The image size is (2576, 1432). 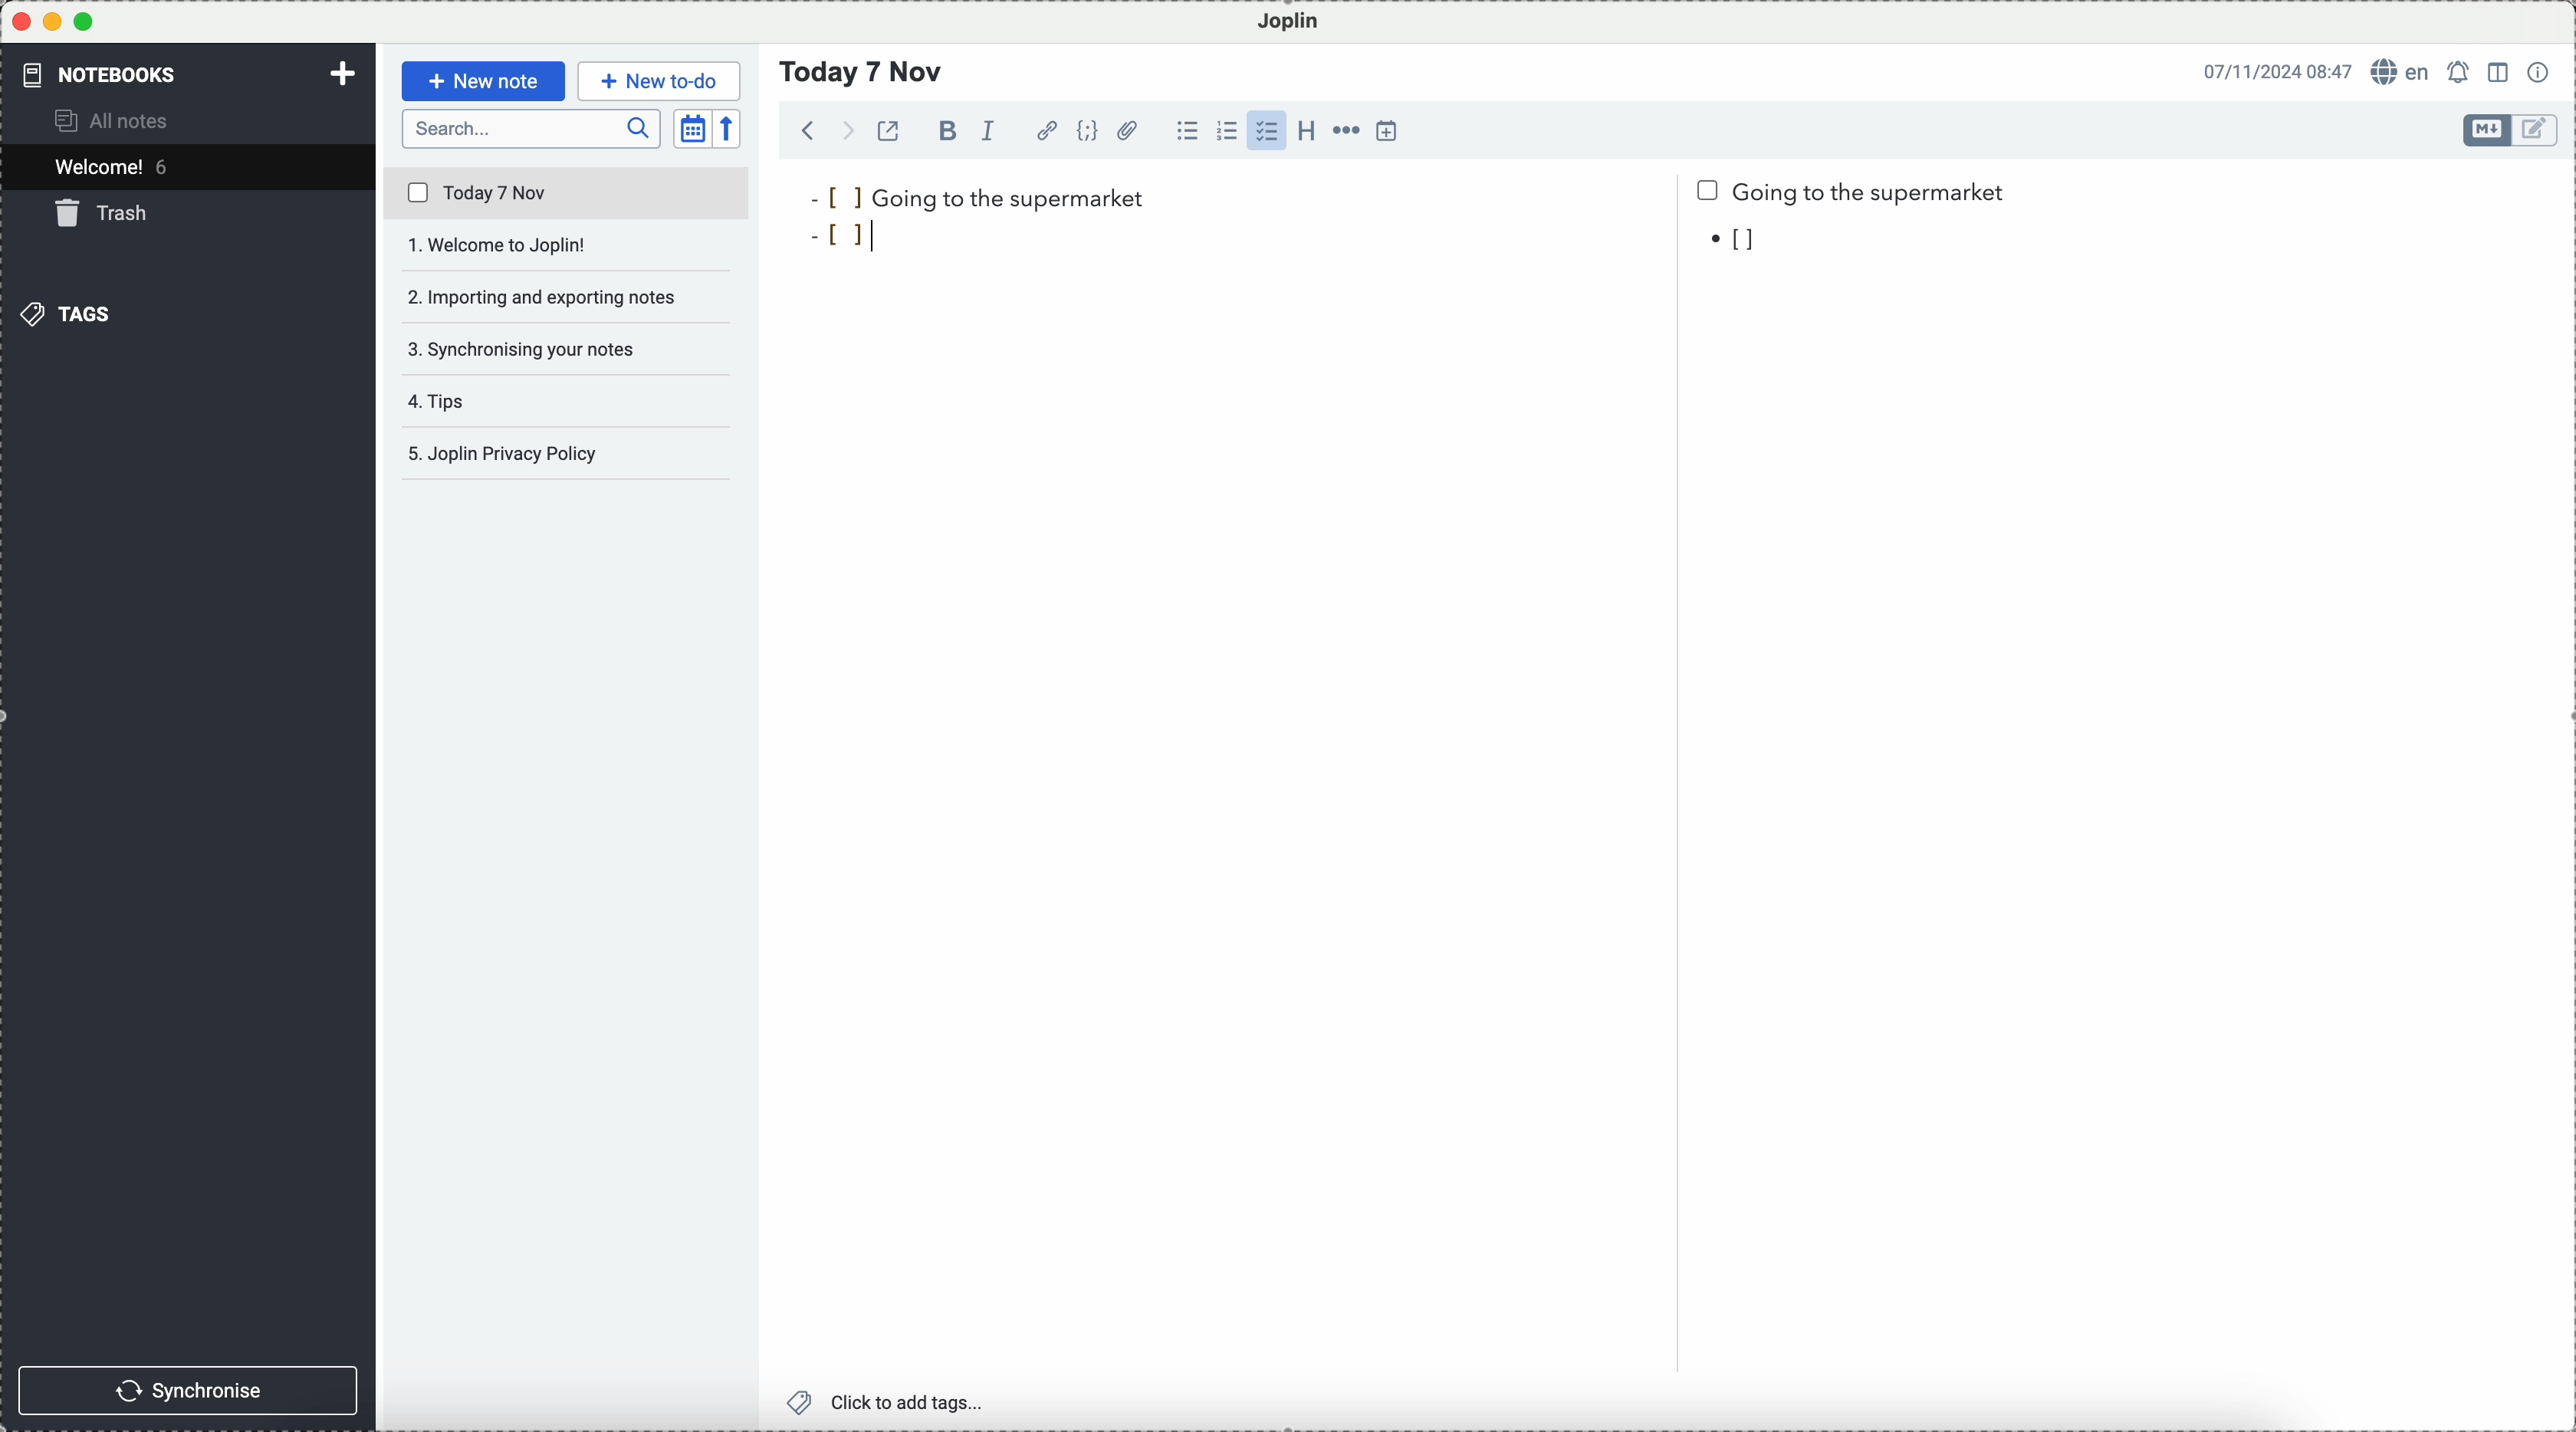 I want to click on Joplin, so click(x=1289, y=23).